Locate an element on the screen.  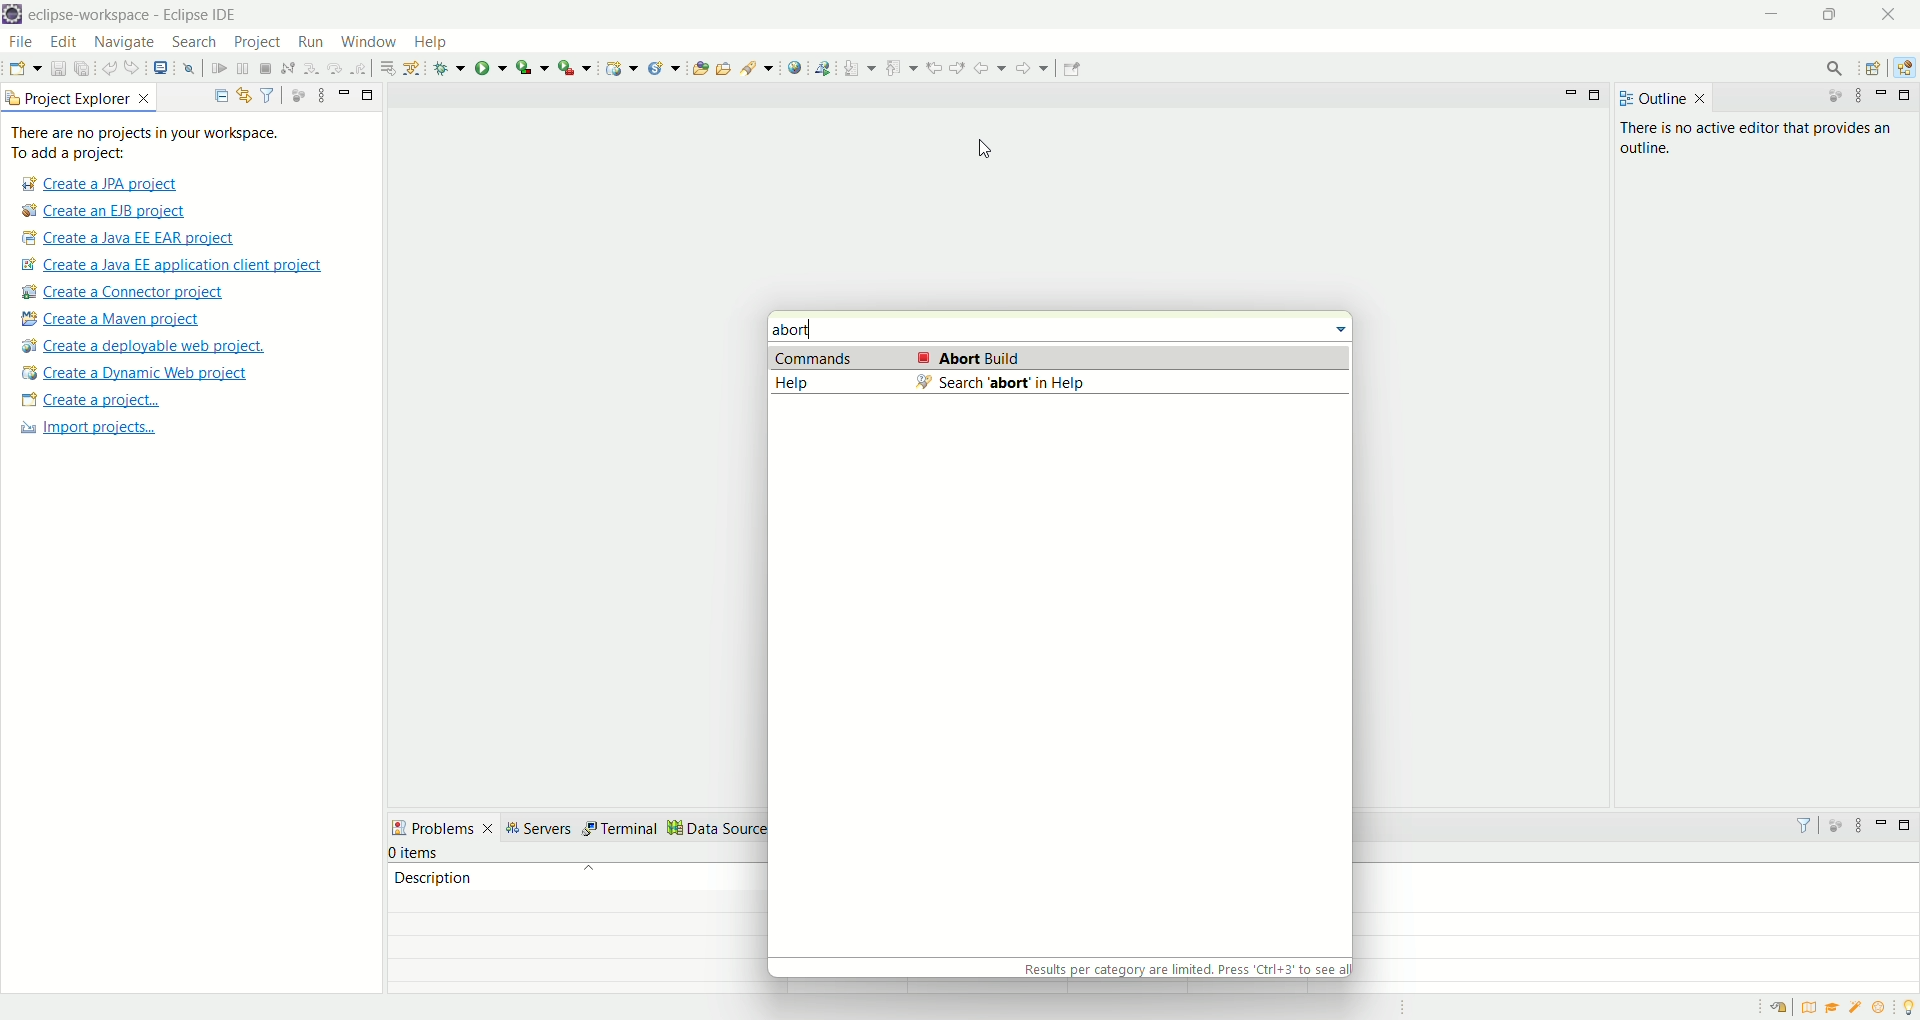
servers is located at coordinates (542, 828).